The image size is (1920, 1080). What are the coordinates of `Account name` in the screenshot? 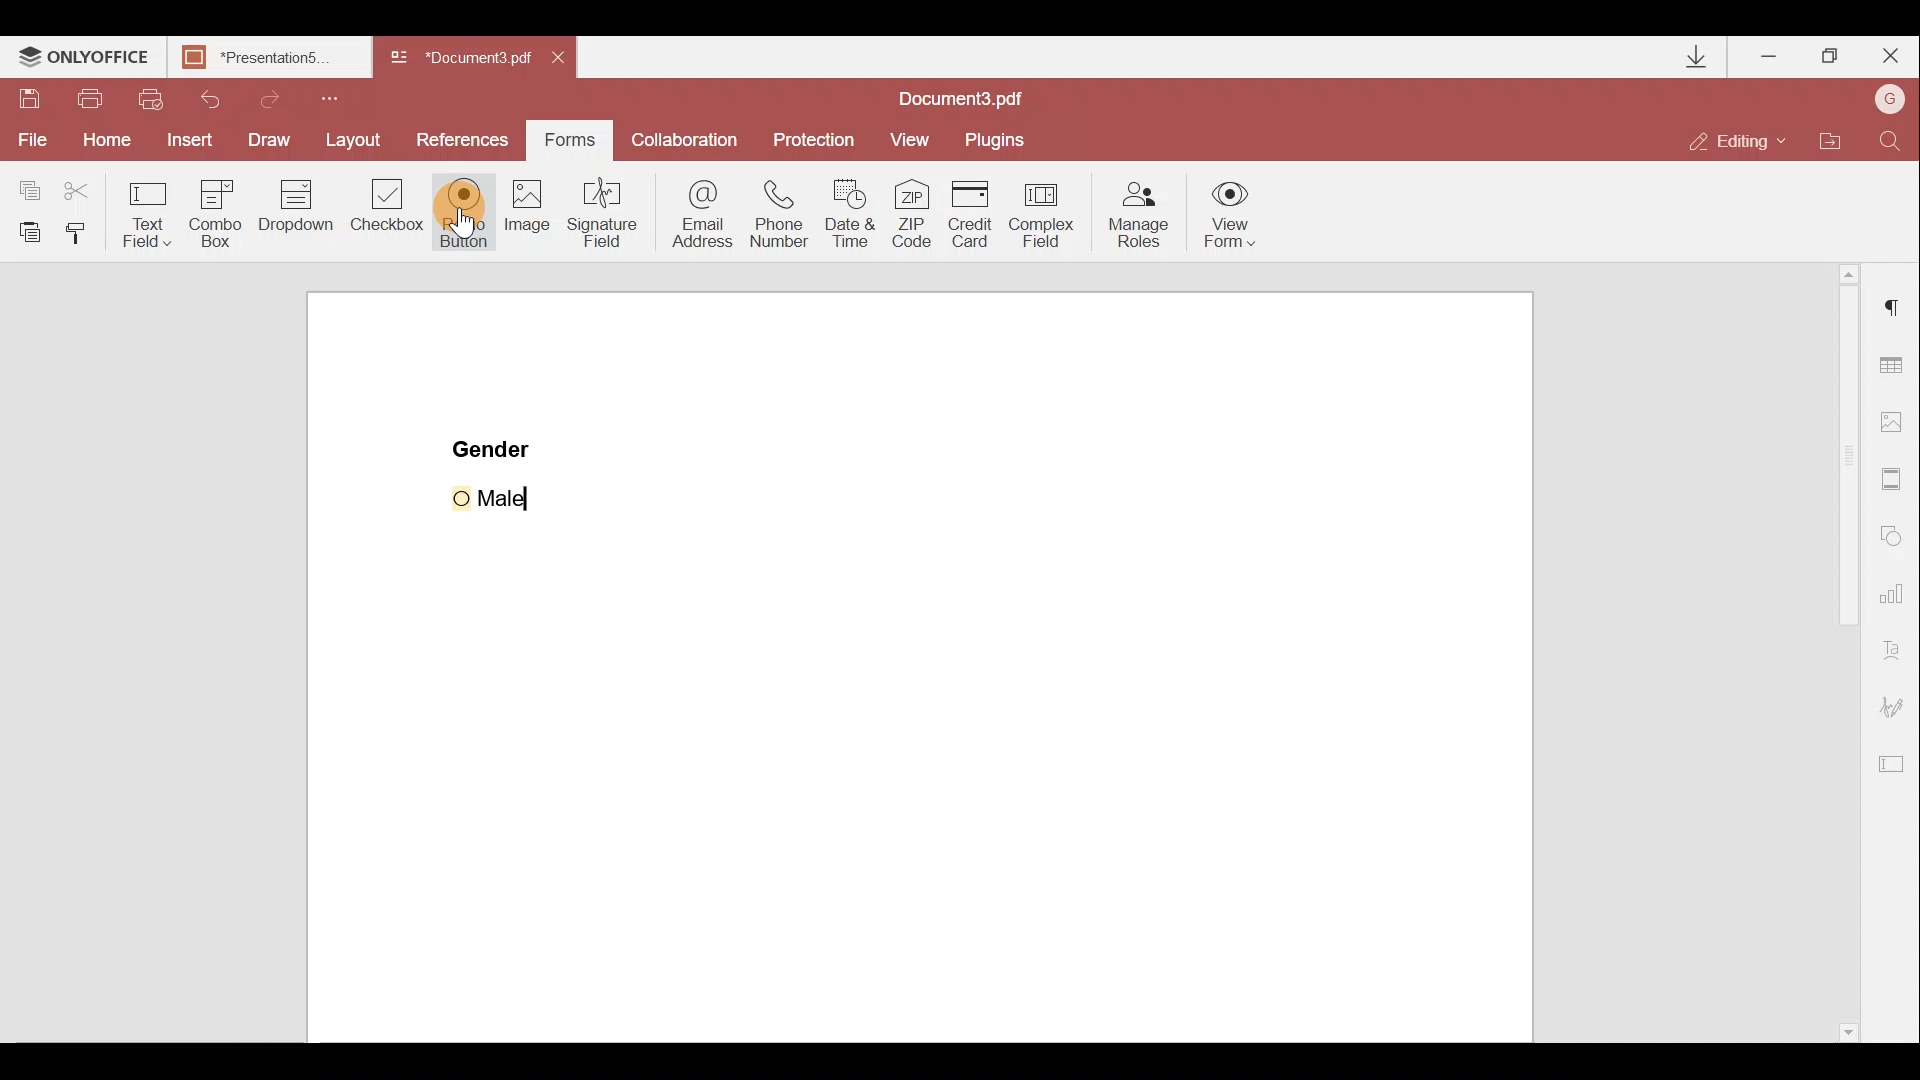 It's located at (1890, 99).